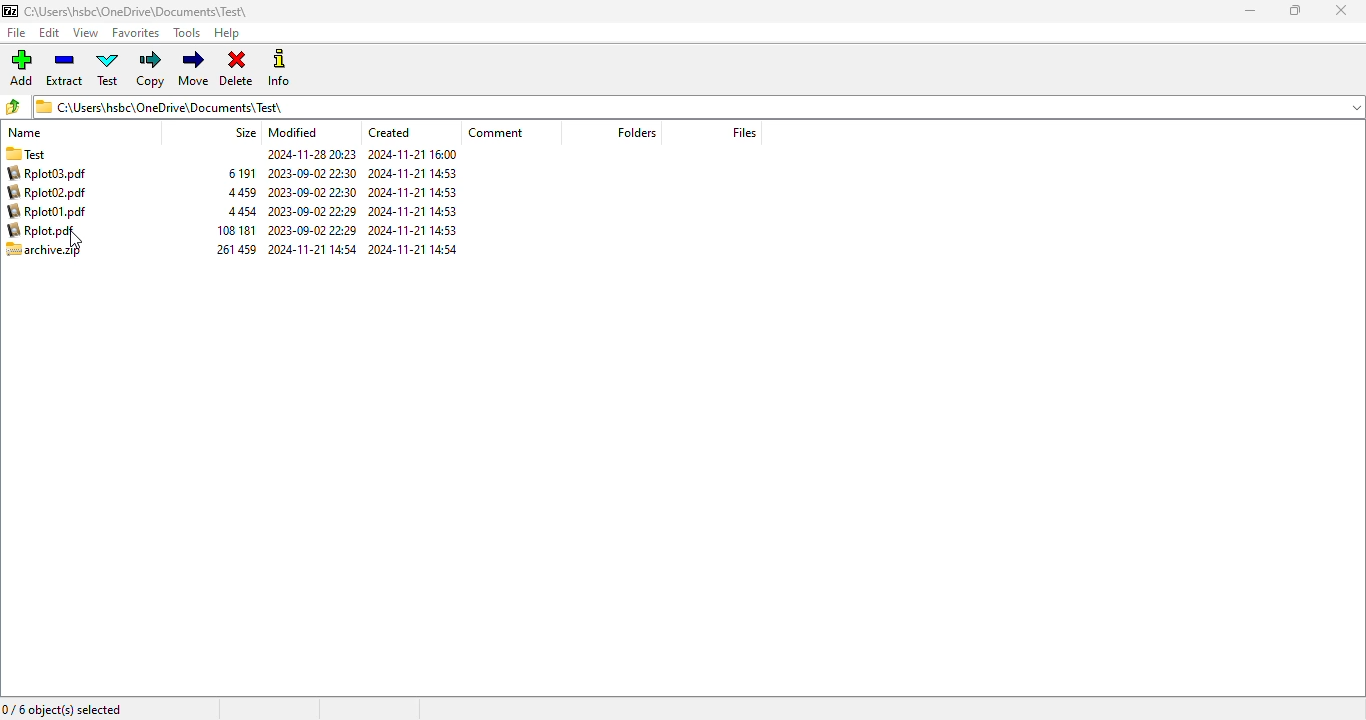 Image resolution: width=1366 pixels, height=720 pixels. Describe the element at coordinates (40, 152) in the screenshot. I see `folder` at that location.